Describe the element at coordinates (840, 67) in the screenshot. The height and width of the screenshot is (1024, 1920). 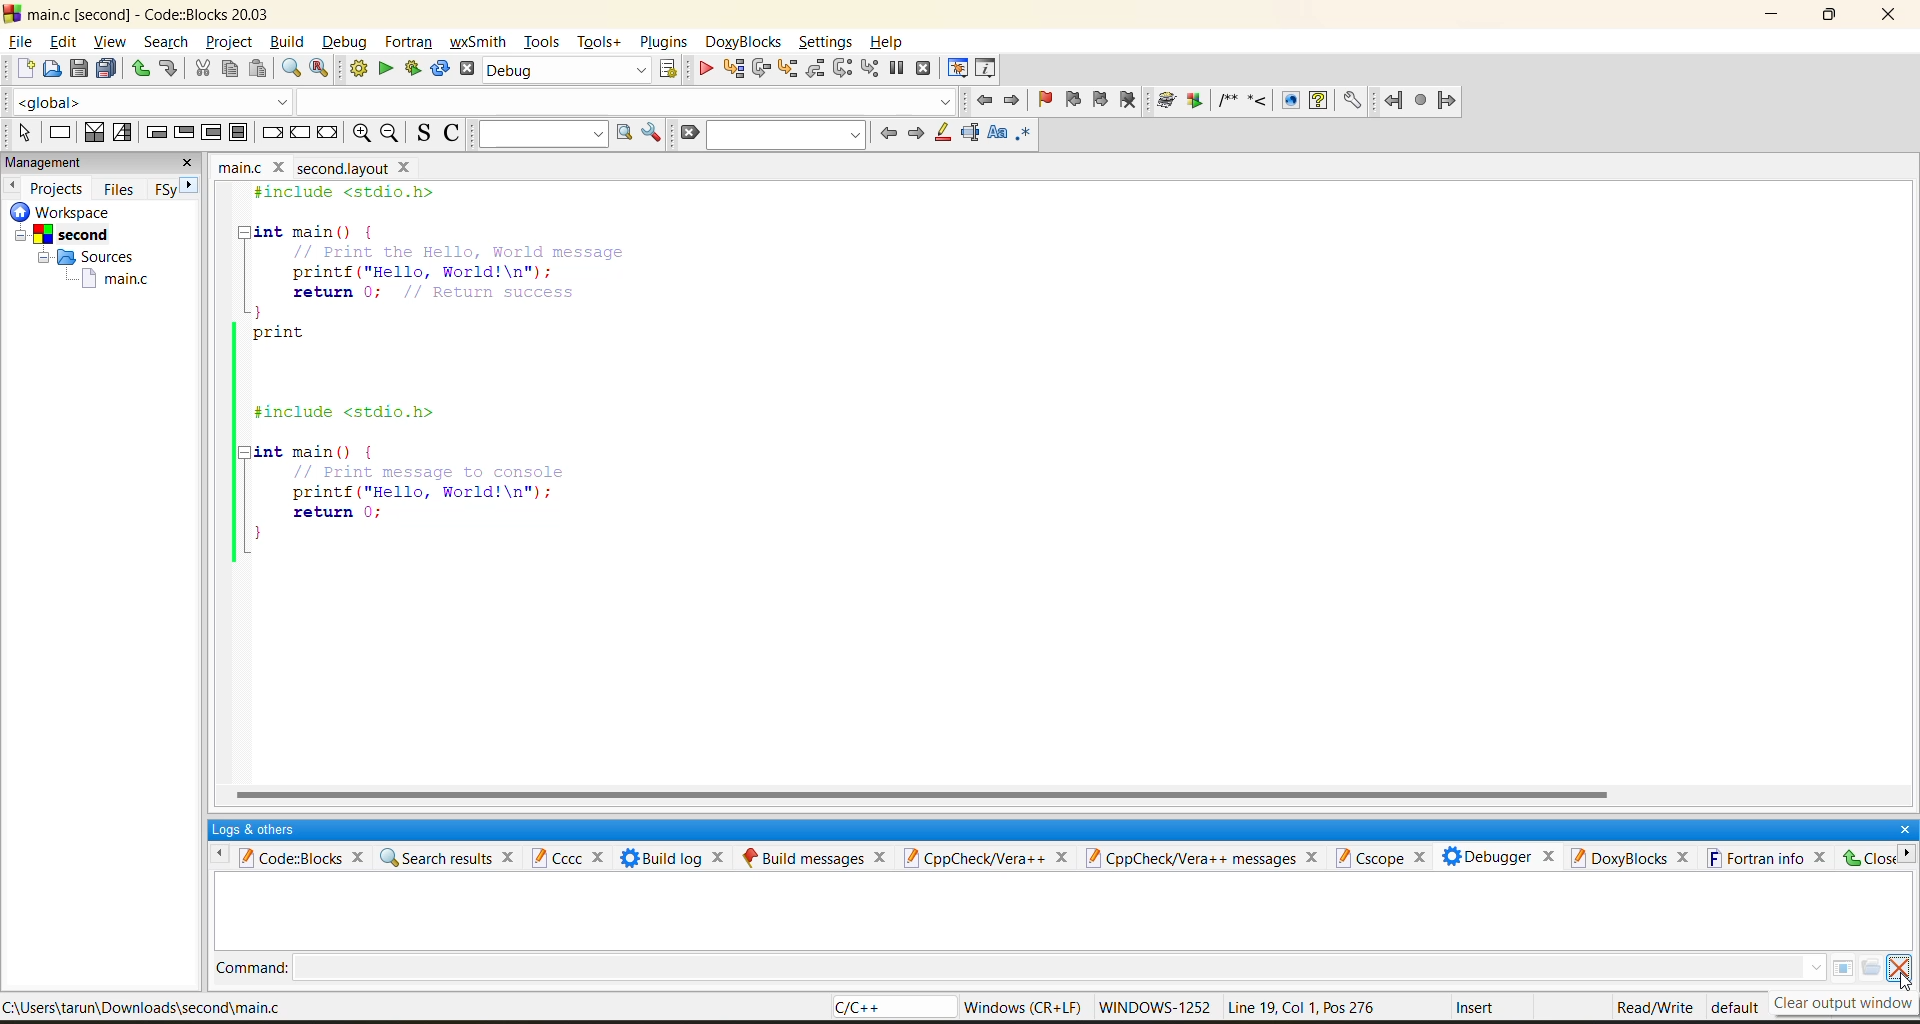
I see `next instruction` at that location.